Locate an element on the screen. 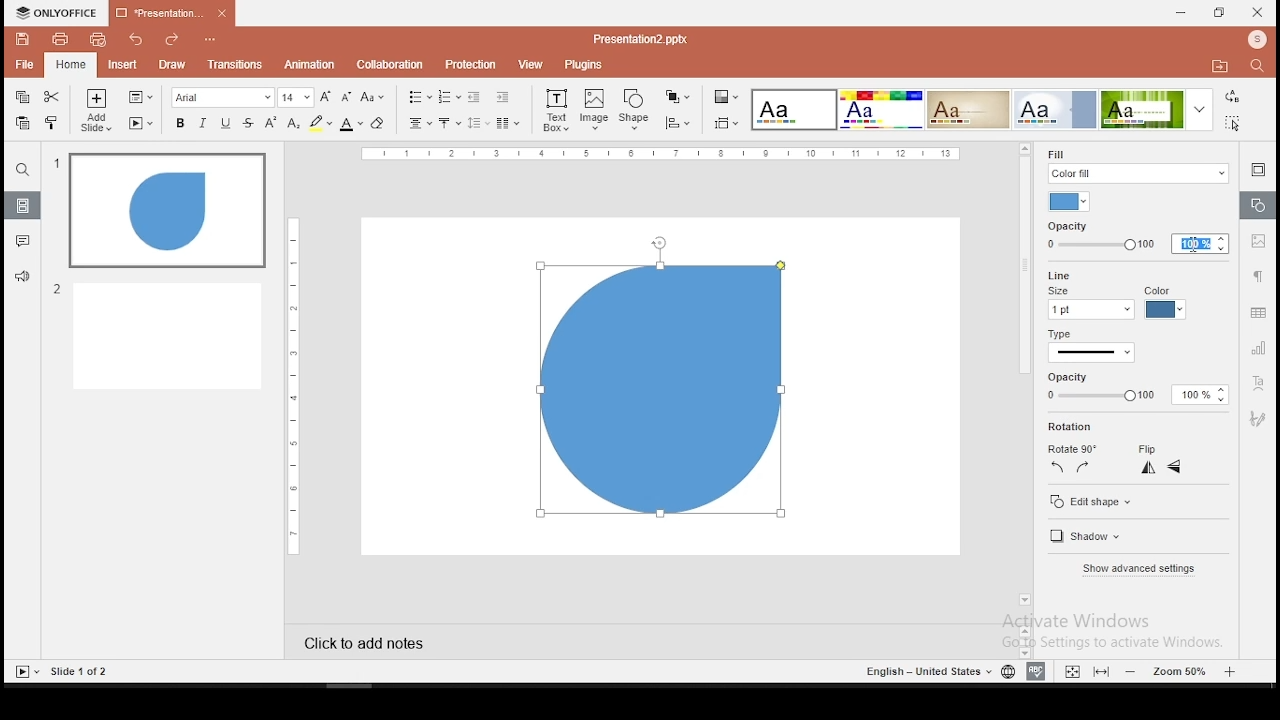  shape is located at coordinates (636, 109).